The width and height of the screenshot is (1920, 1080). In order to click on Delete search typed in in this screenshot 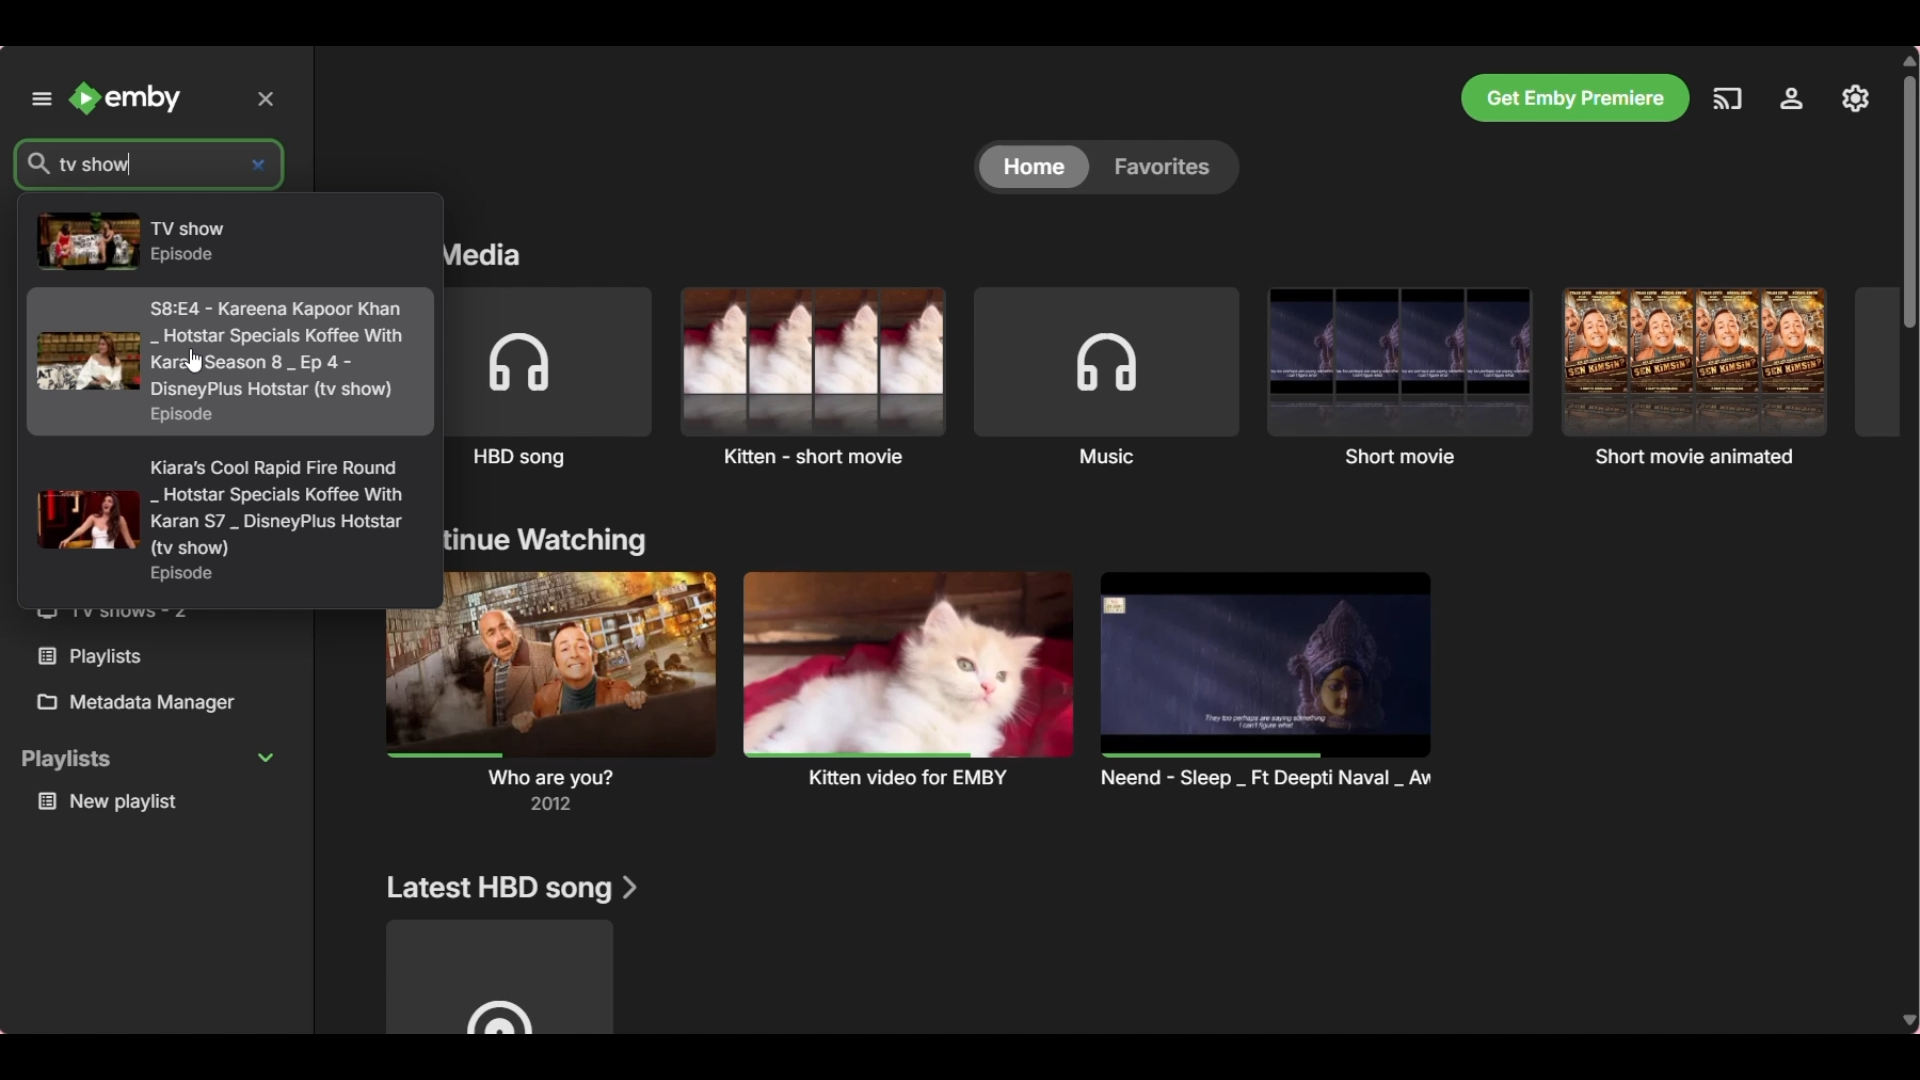, I will do `click(258, 166)`.